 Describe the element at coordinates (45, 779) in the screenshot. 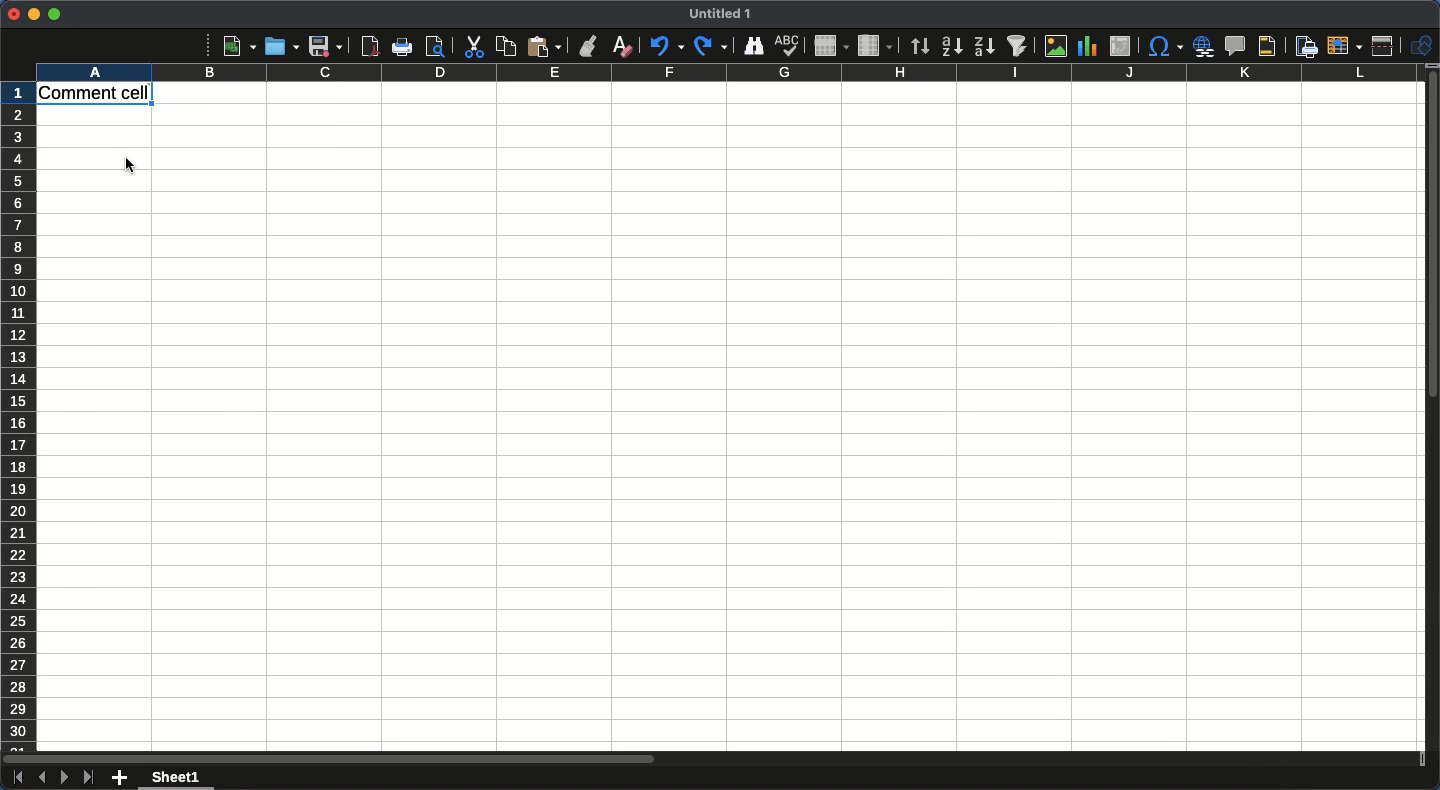

I see `Previous sheet` at that location.